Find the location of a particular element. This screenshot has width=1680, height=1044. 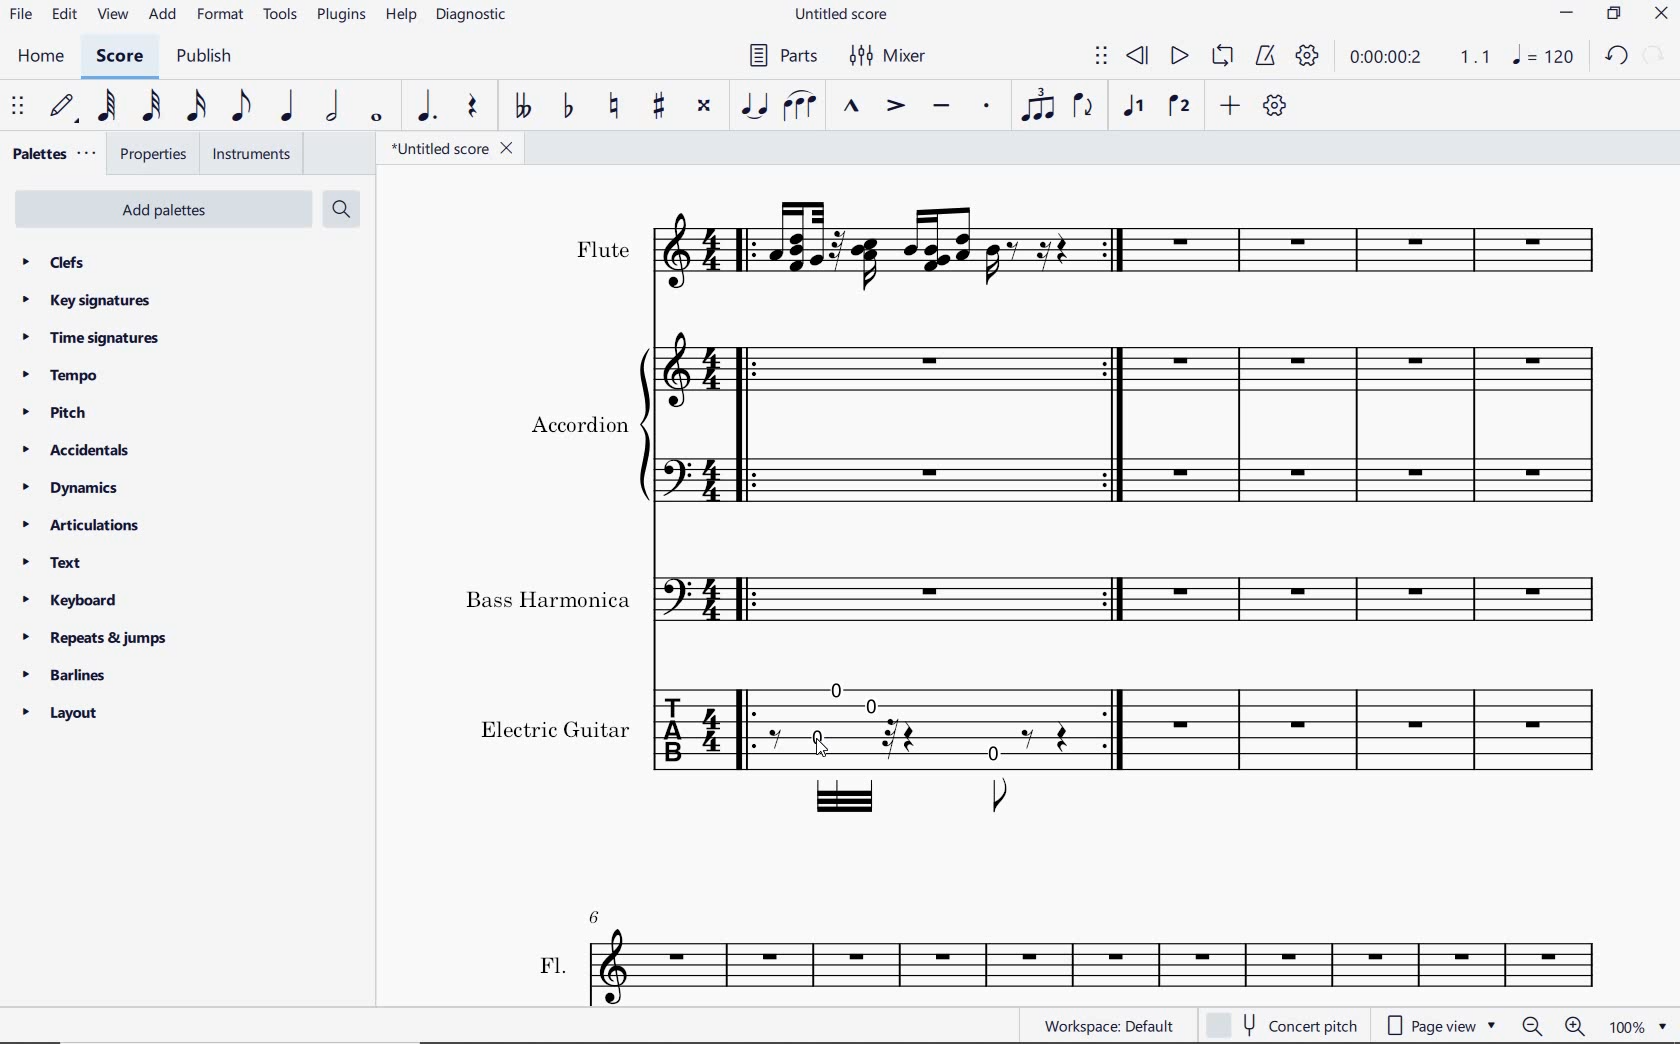

page view is located at coordinates (1442, 1026).